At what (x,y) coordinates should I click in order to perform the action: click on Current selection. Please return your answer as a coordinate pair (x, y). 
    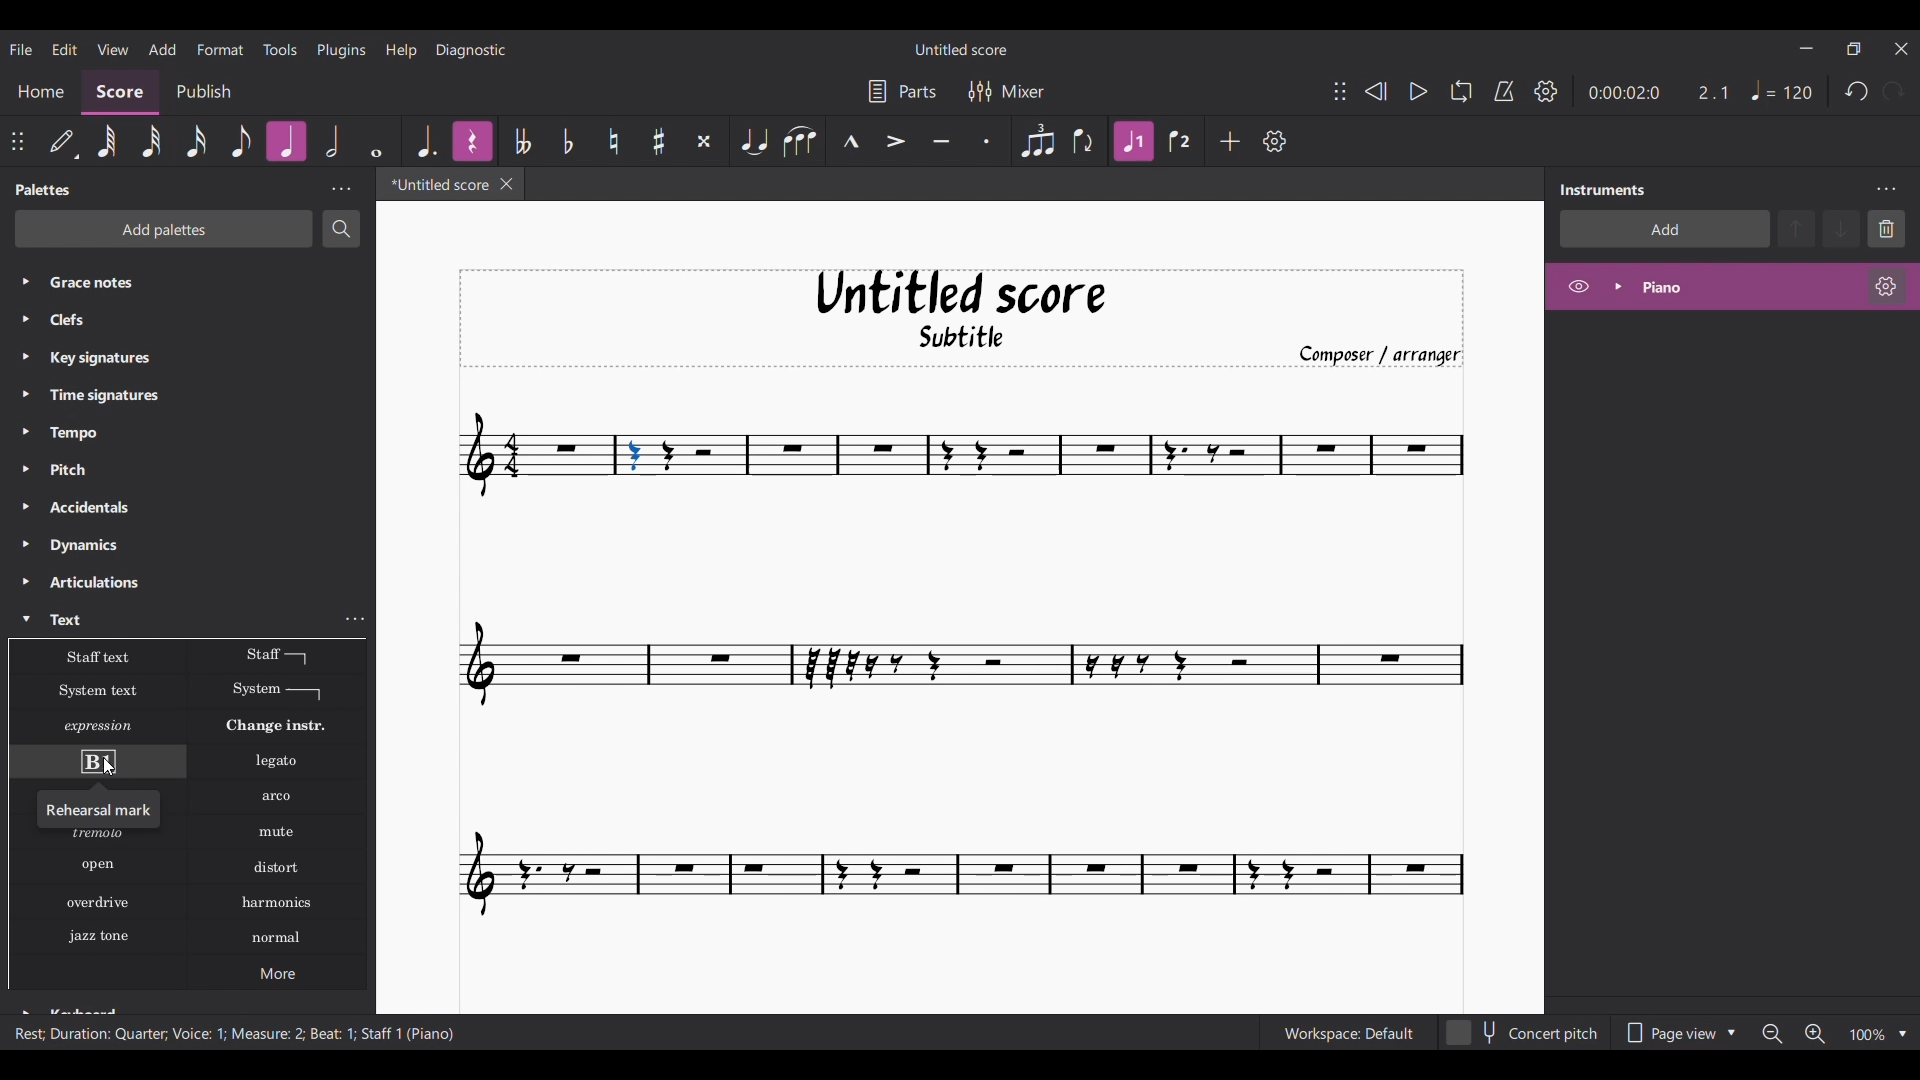
    Looking at the image, I should click on (634, 455).